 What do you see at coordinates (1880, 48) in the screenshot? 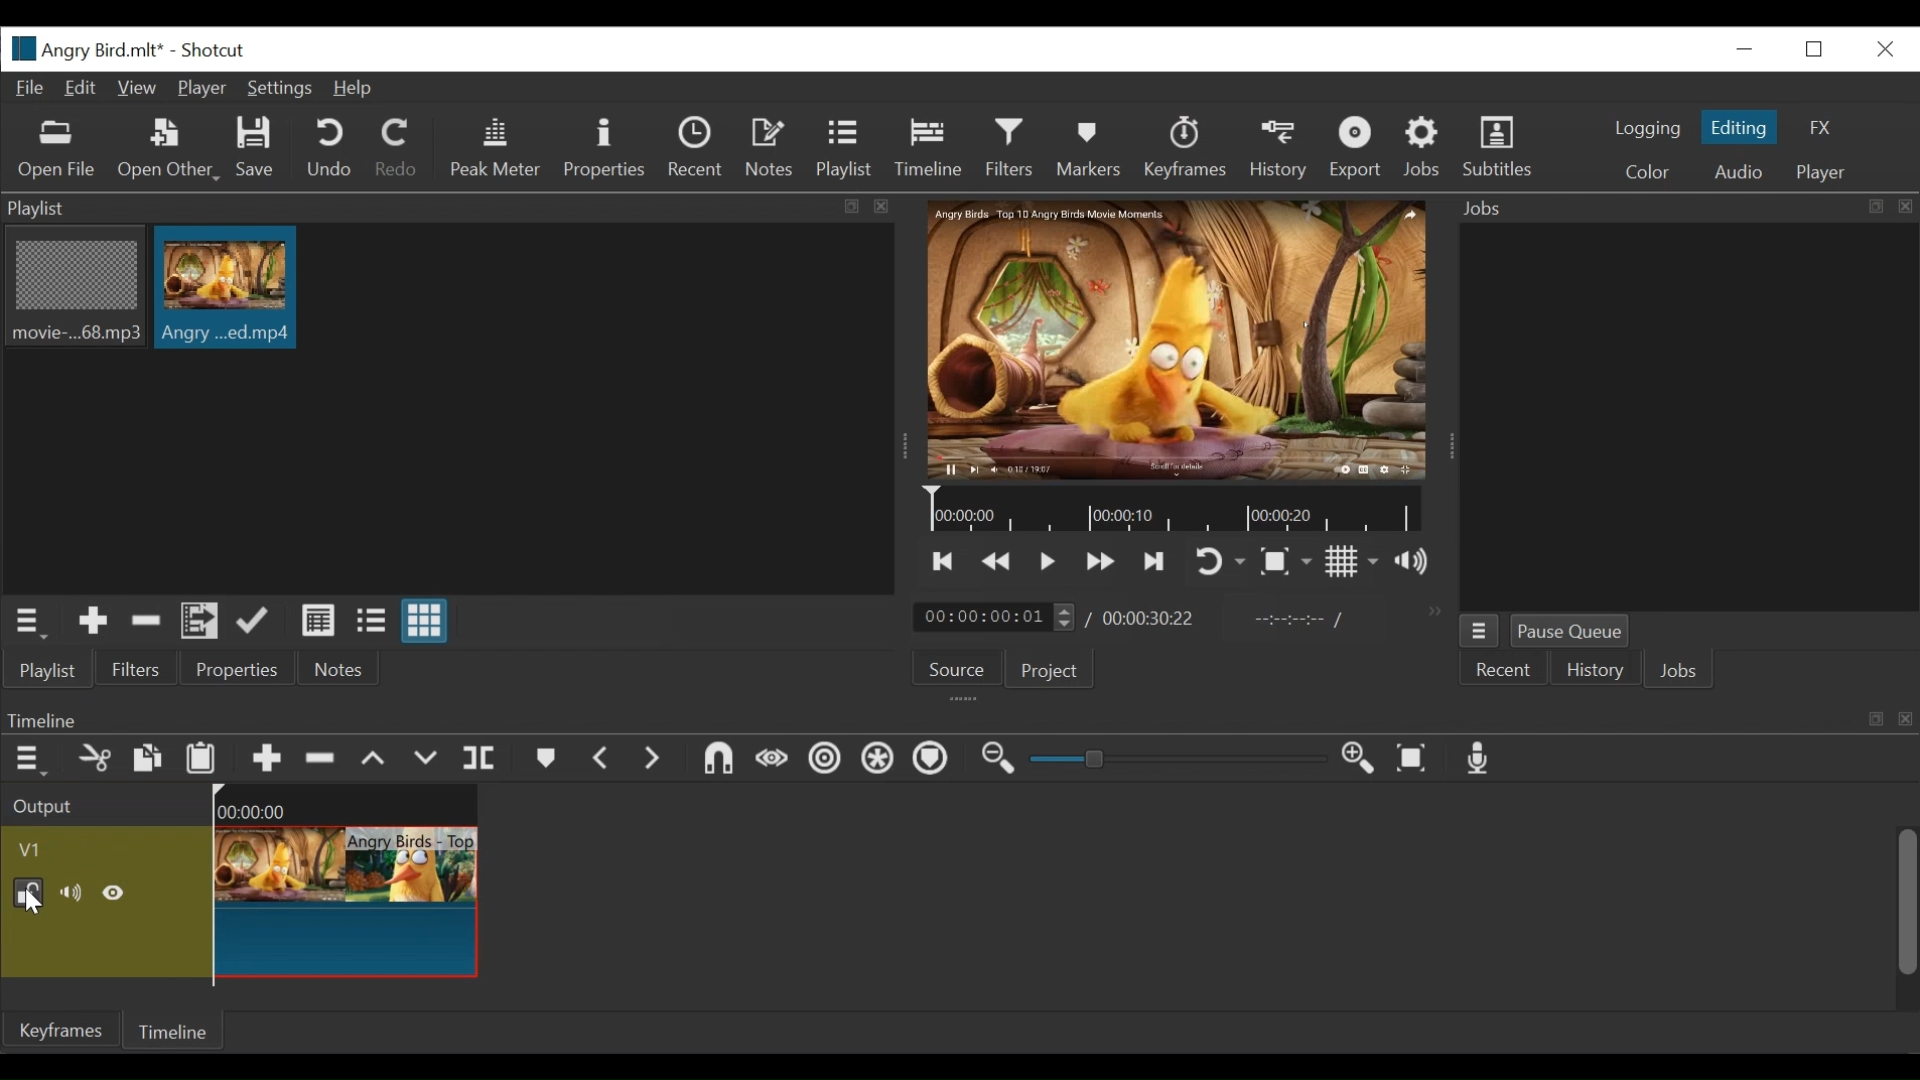
I see `Close` at bounding box center [1880, 48].